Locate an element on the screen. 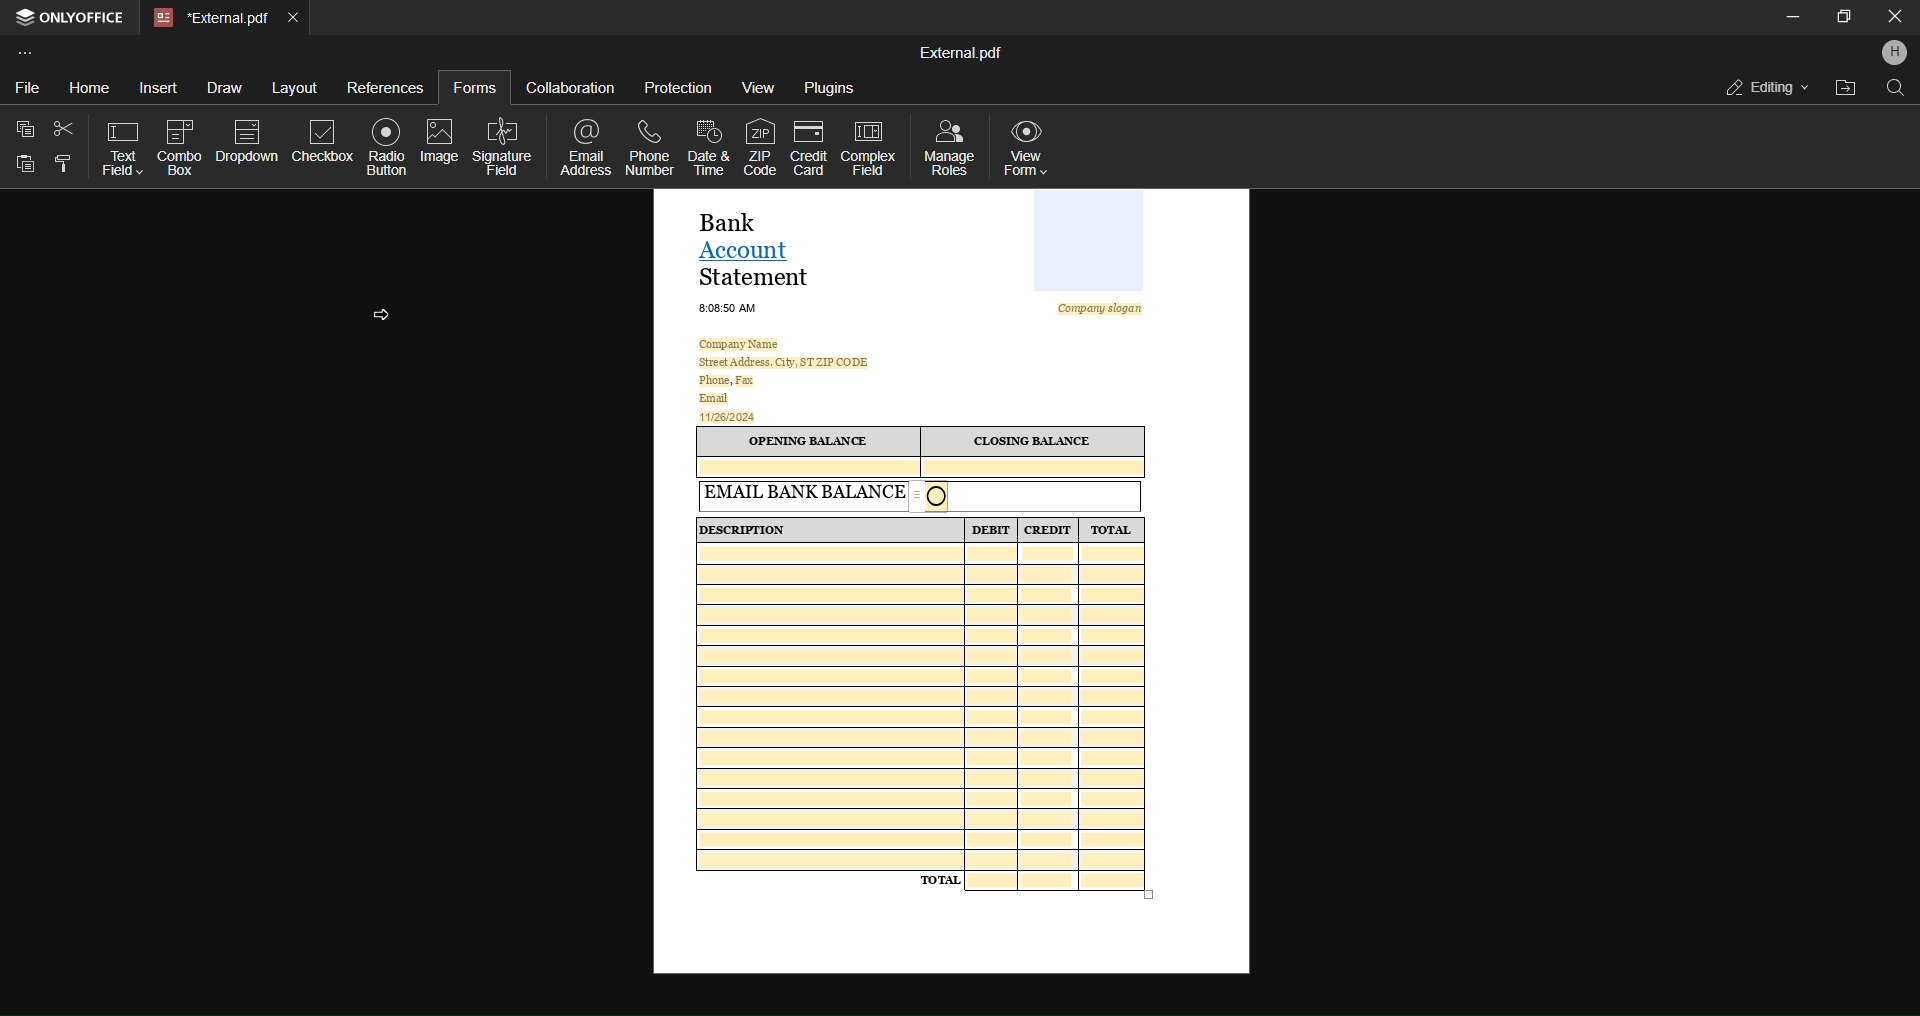  file name is located at coordinates (961, 52).